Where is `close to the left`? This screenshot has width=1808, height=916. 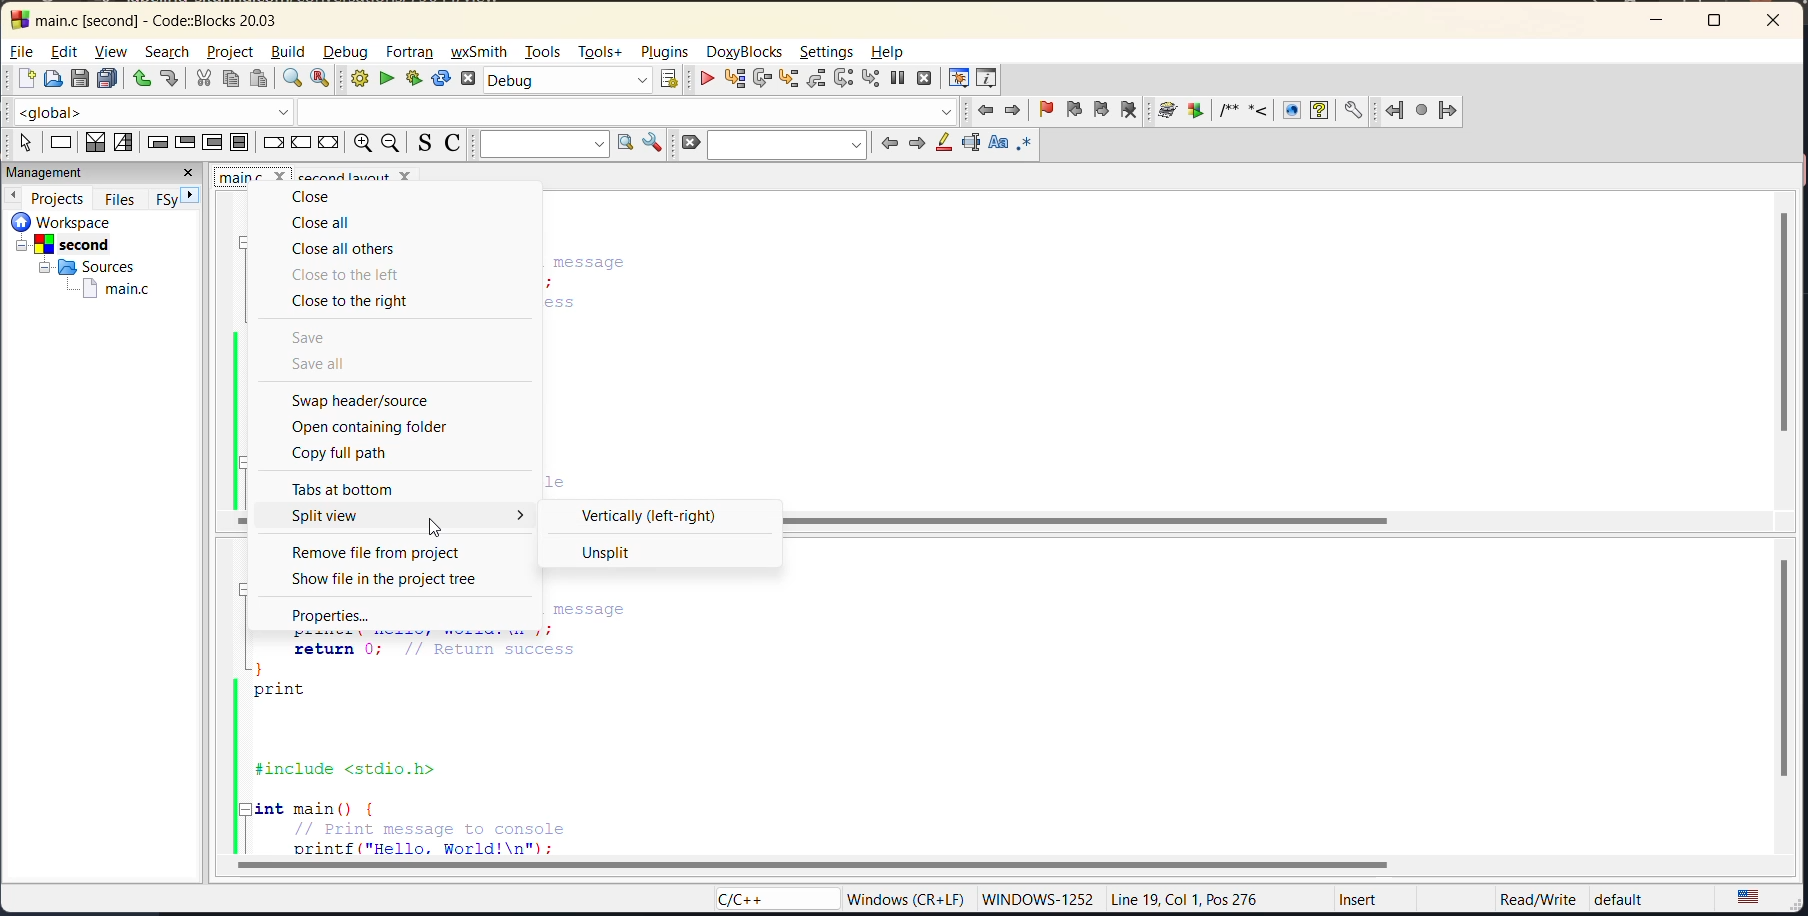 close to the left is located at coordinates (349, 275).